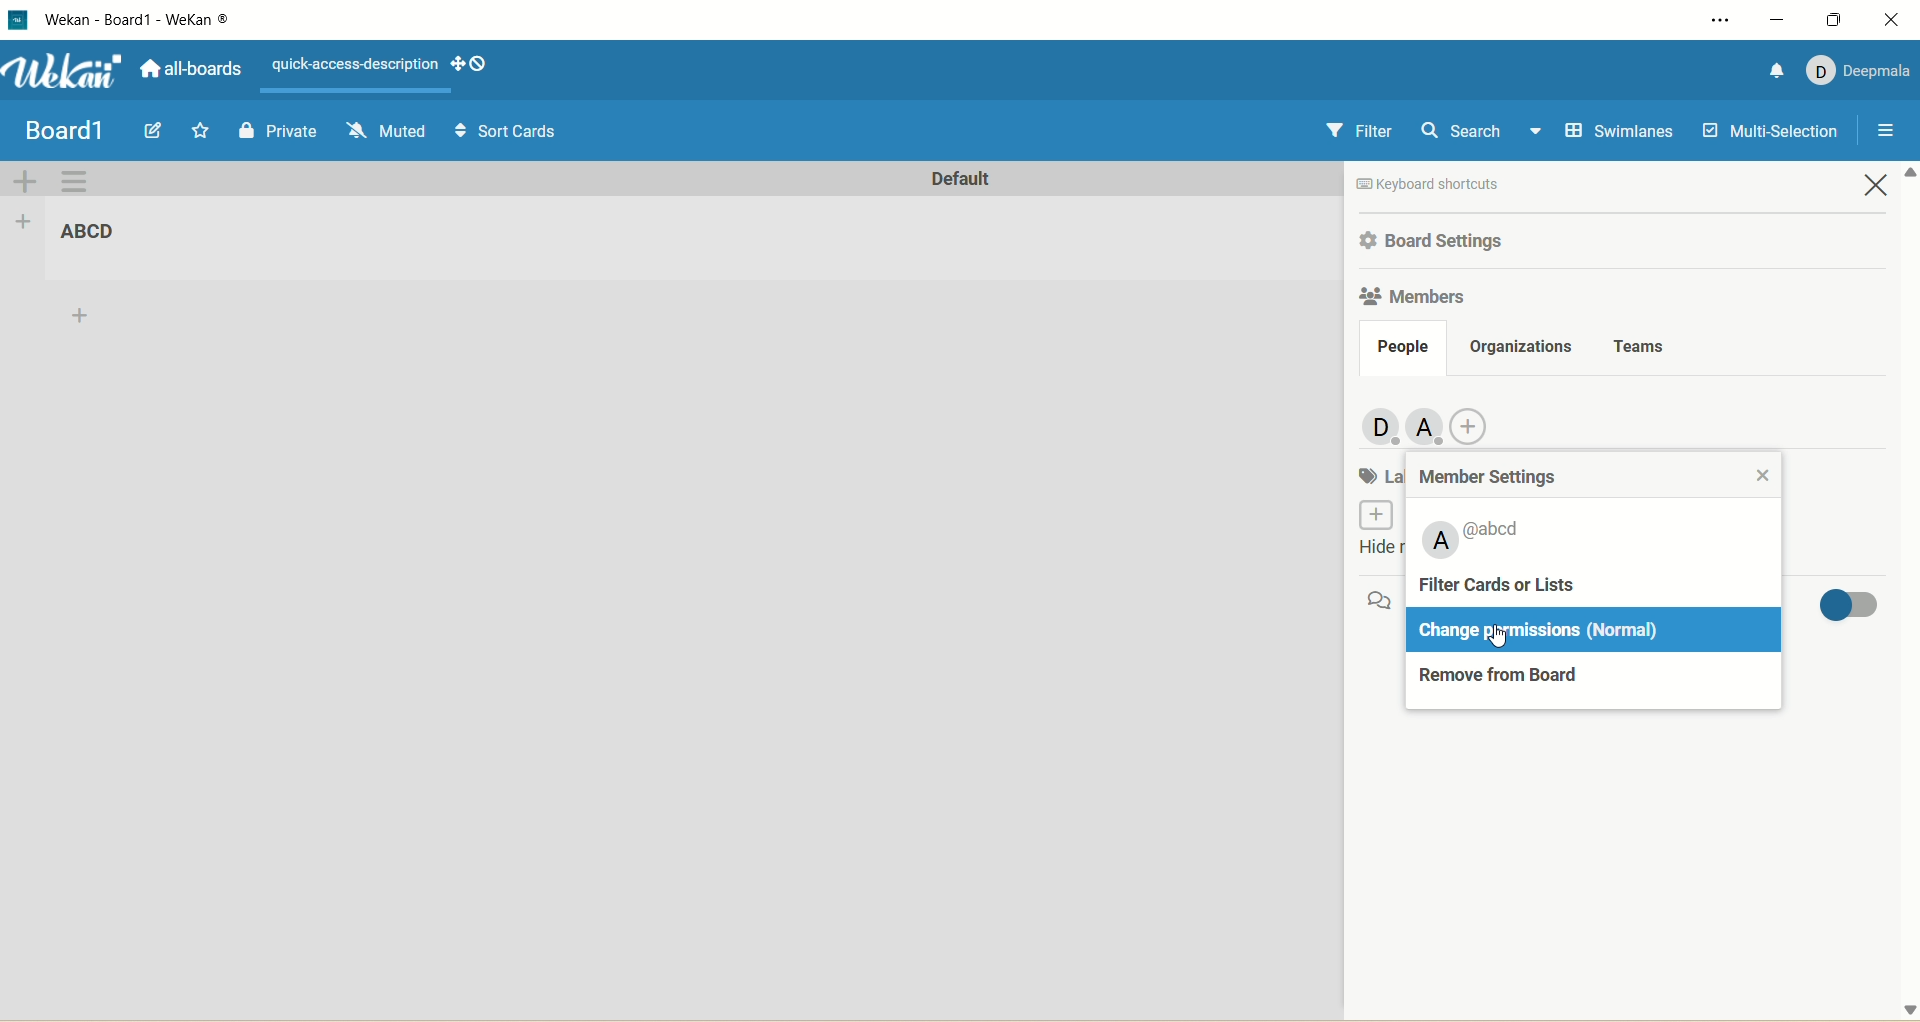  I want to click on notification, so click(1773, 69).